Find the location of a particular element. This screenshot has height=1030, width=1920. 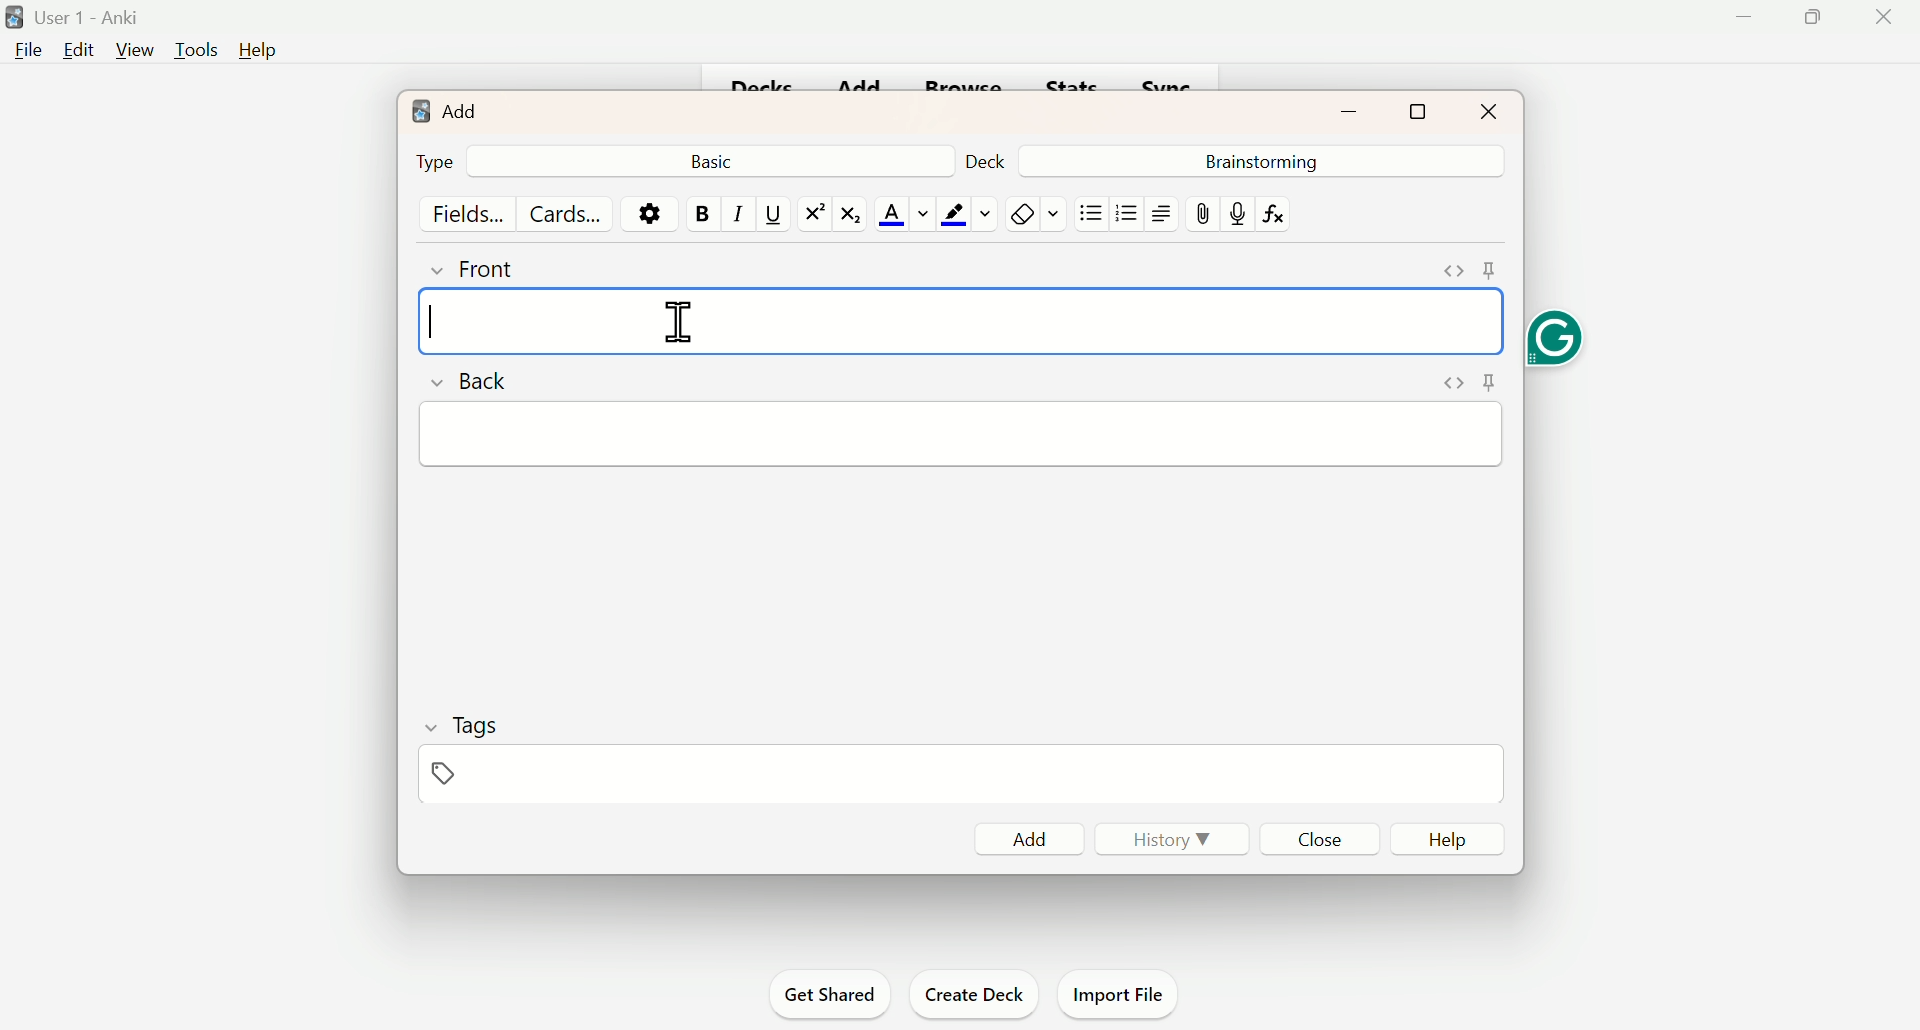

cursor is located at coordinates (677, 322).